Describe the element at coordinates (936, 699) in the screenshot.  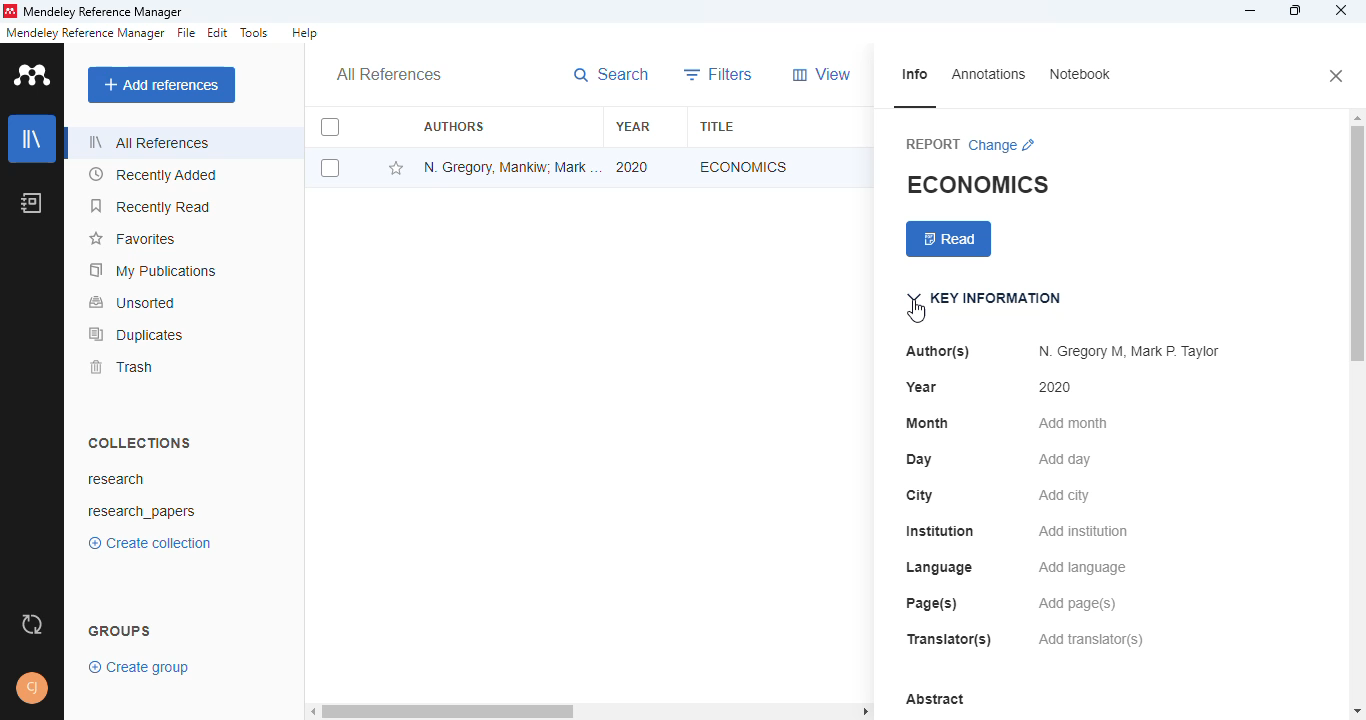
I see `abstract` at that location.